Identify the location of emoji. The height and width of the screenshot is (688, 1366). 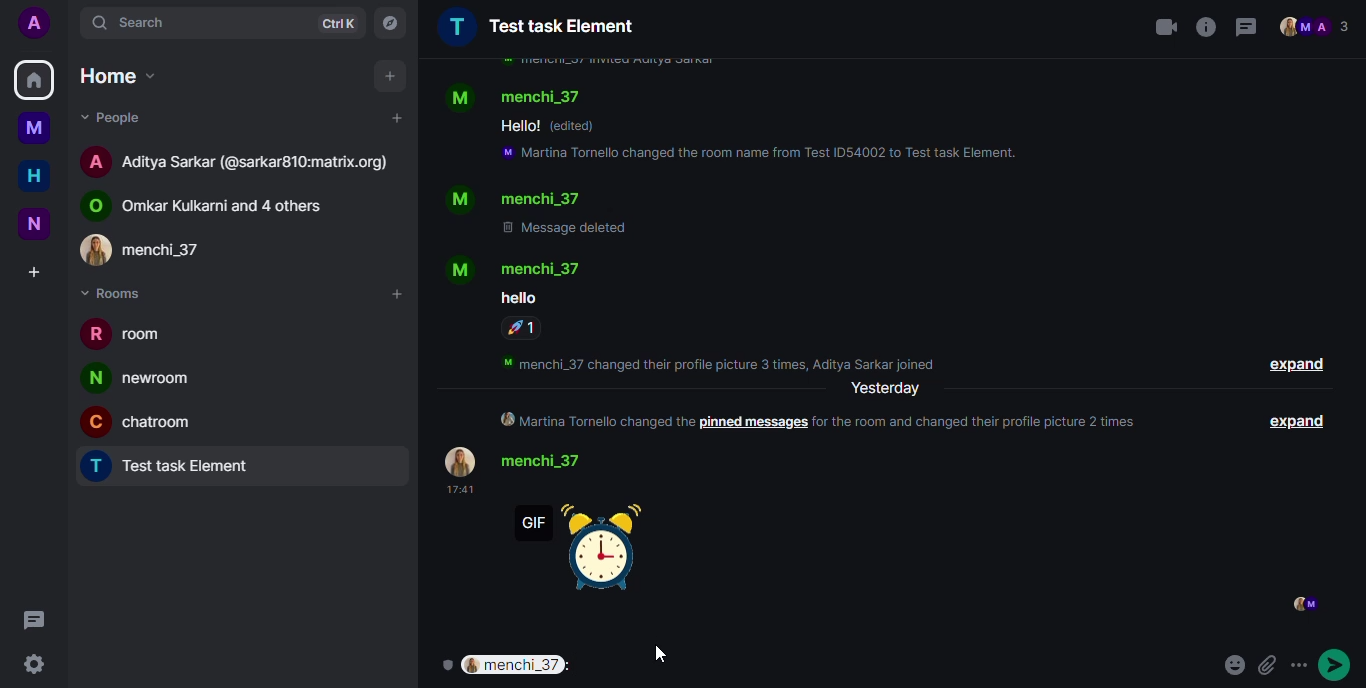
(1306, 660).